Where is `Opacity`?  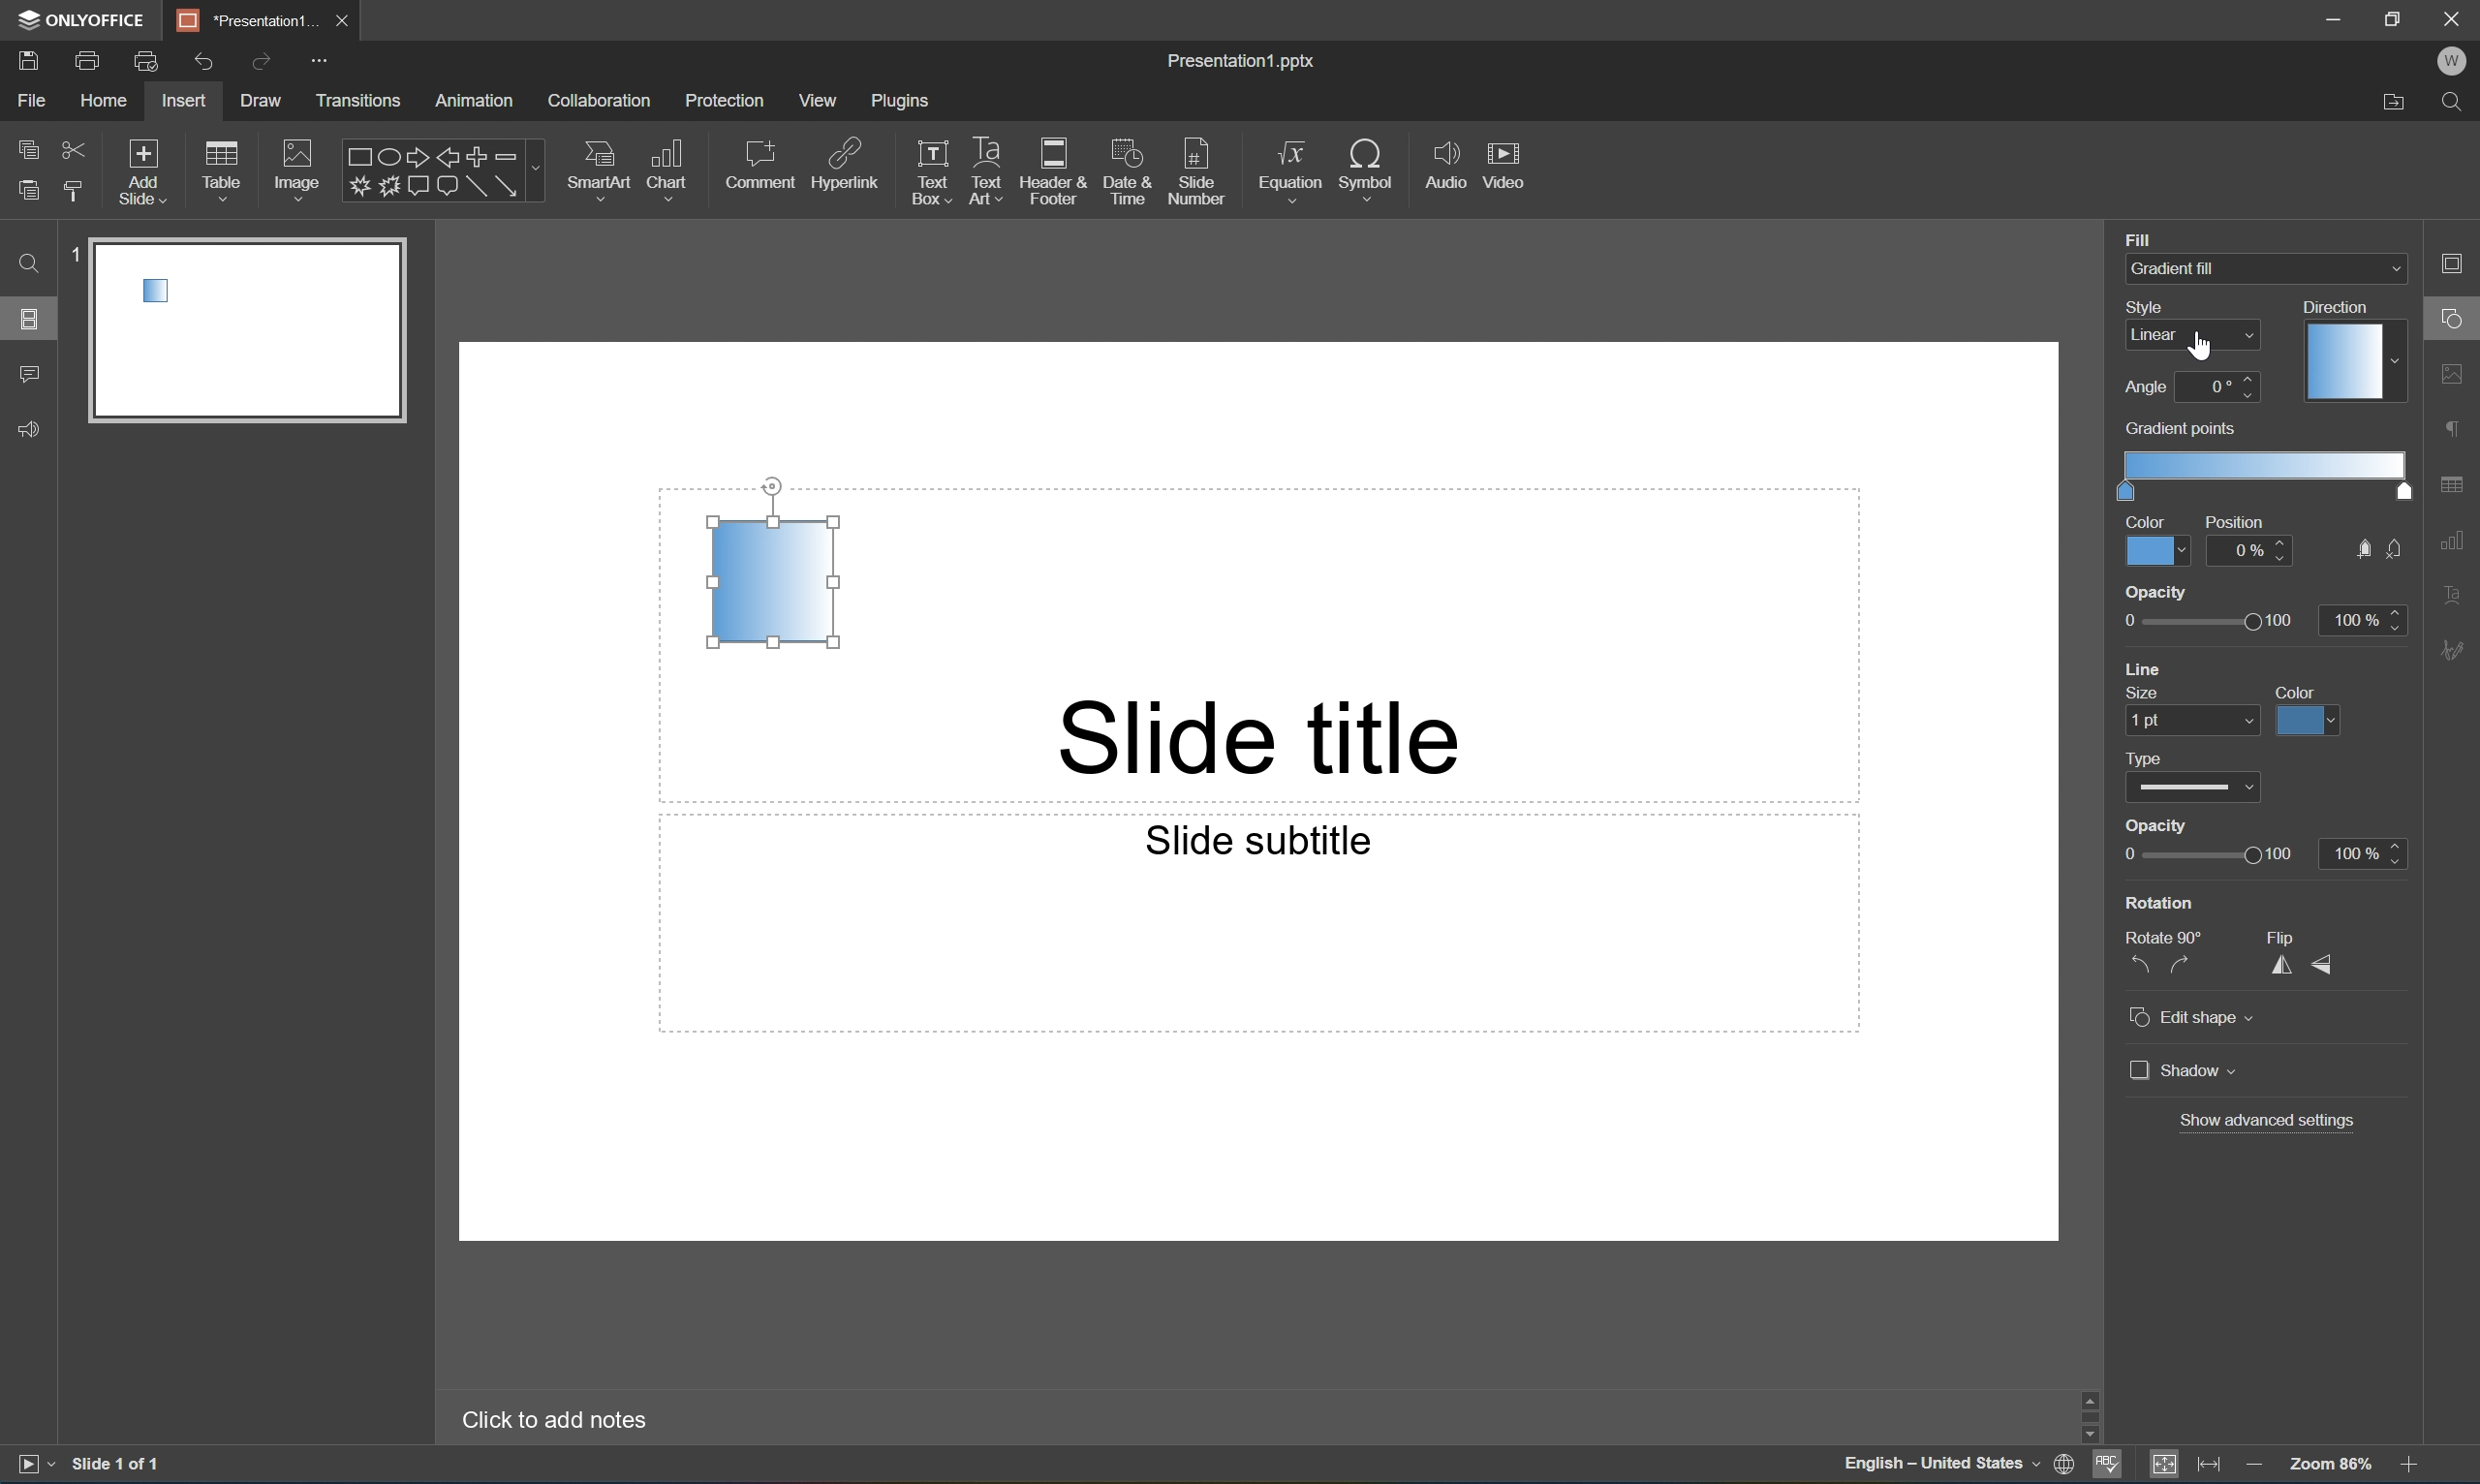 Opacity is located at coordinates (2158, 829).